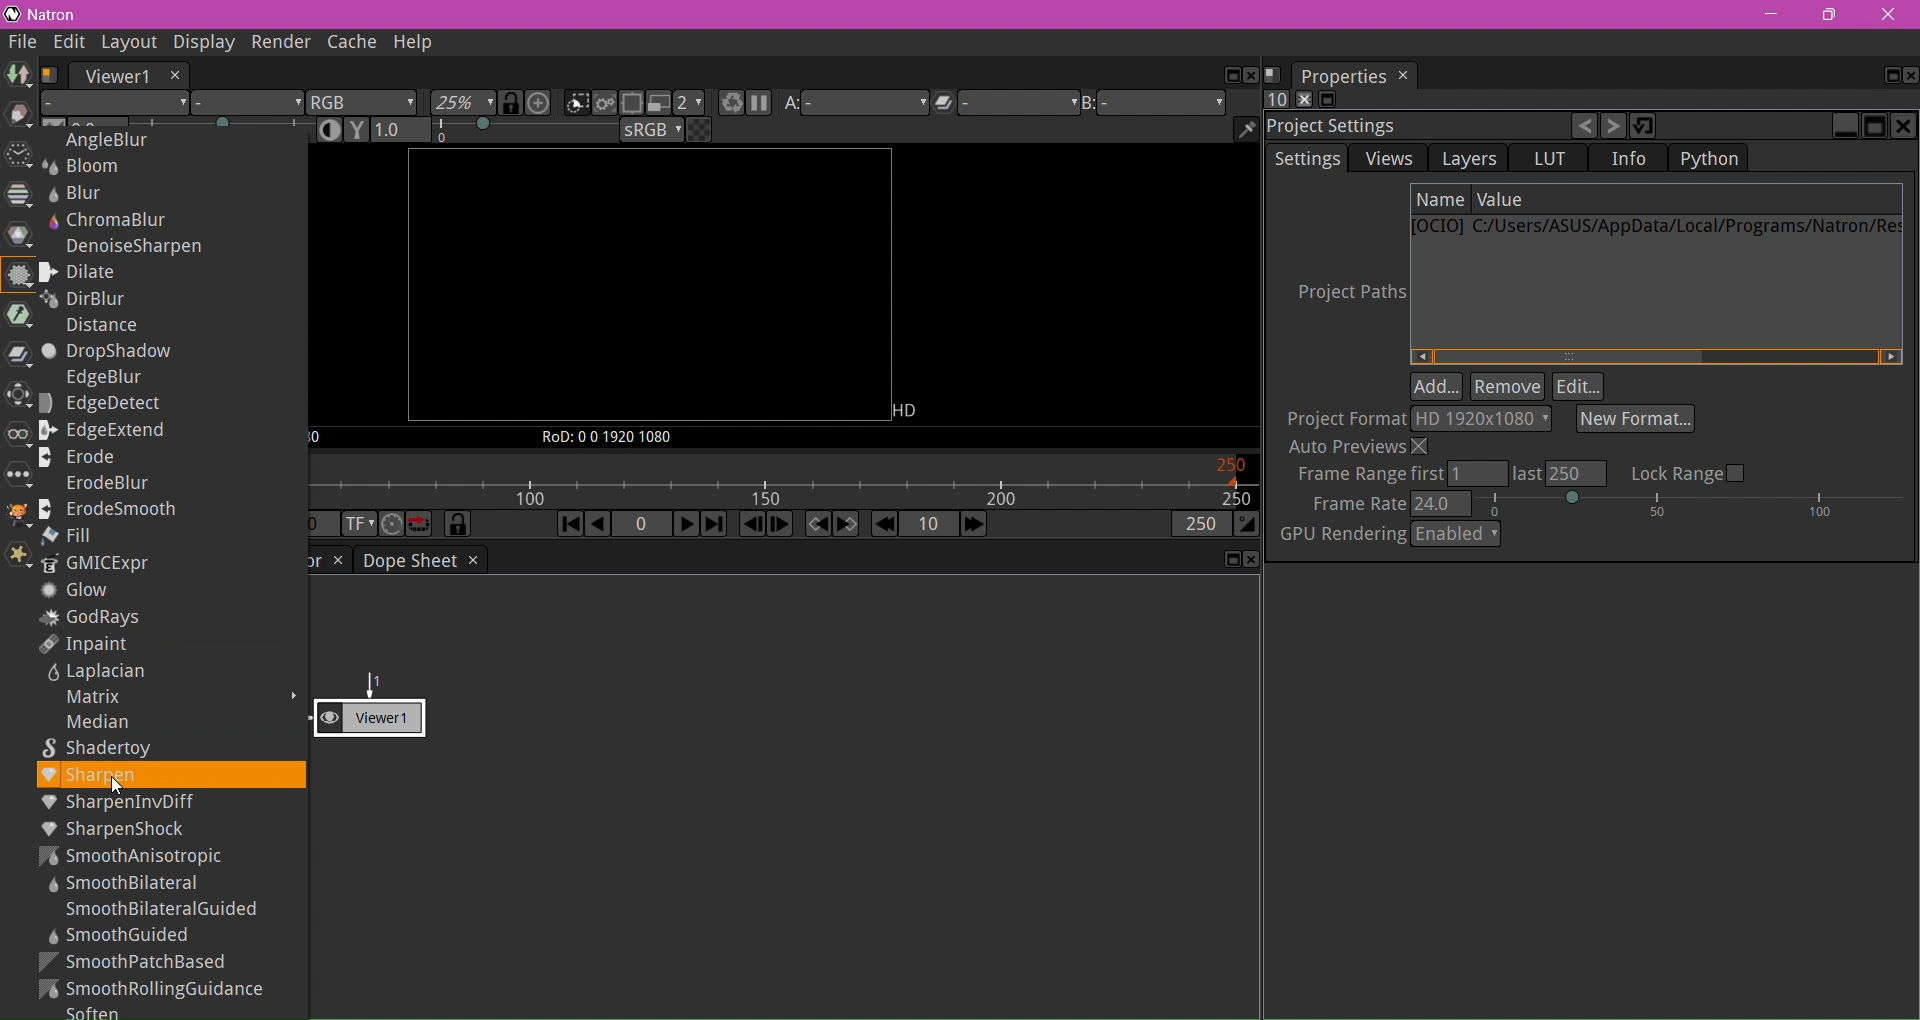  Describe the element at coordinates (18, 76) in the screenshot. I see `Image` at that location.